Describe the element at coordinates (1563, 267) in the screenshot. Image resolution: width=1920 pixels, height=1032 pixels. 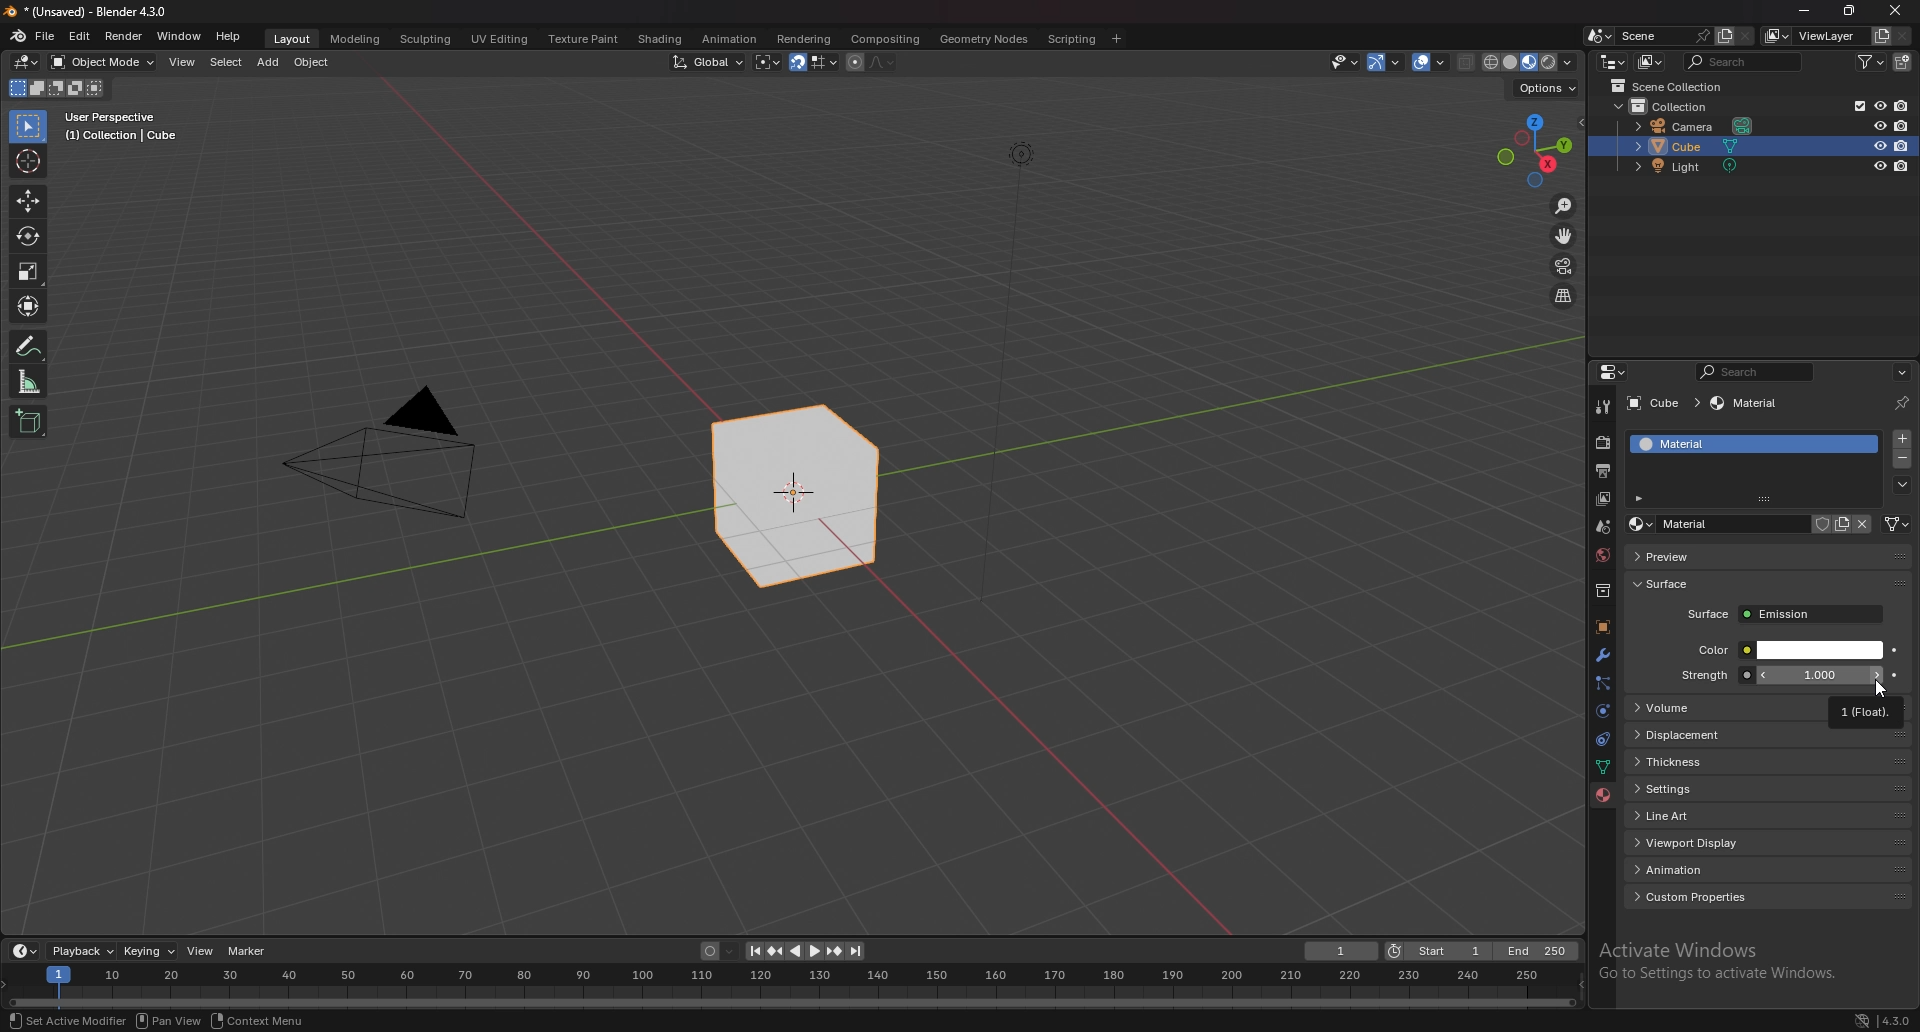
I see `camera view` at that location.